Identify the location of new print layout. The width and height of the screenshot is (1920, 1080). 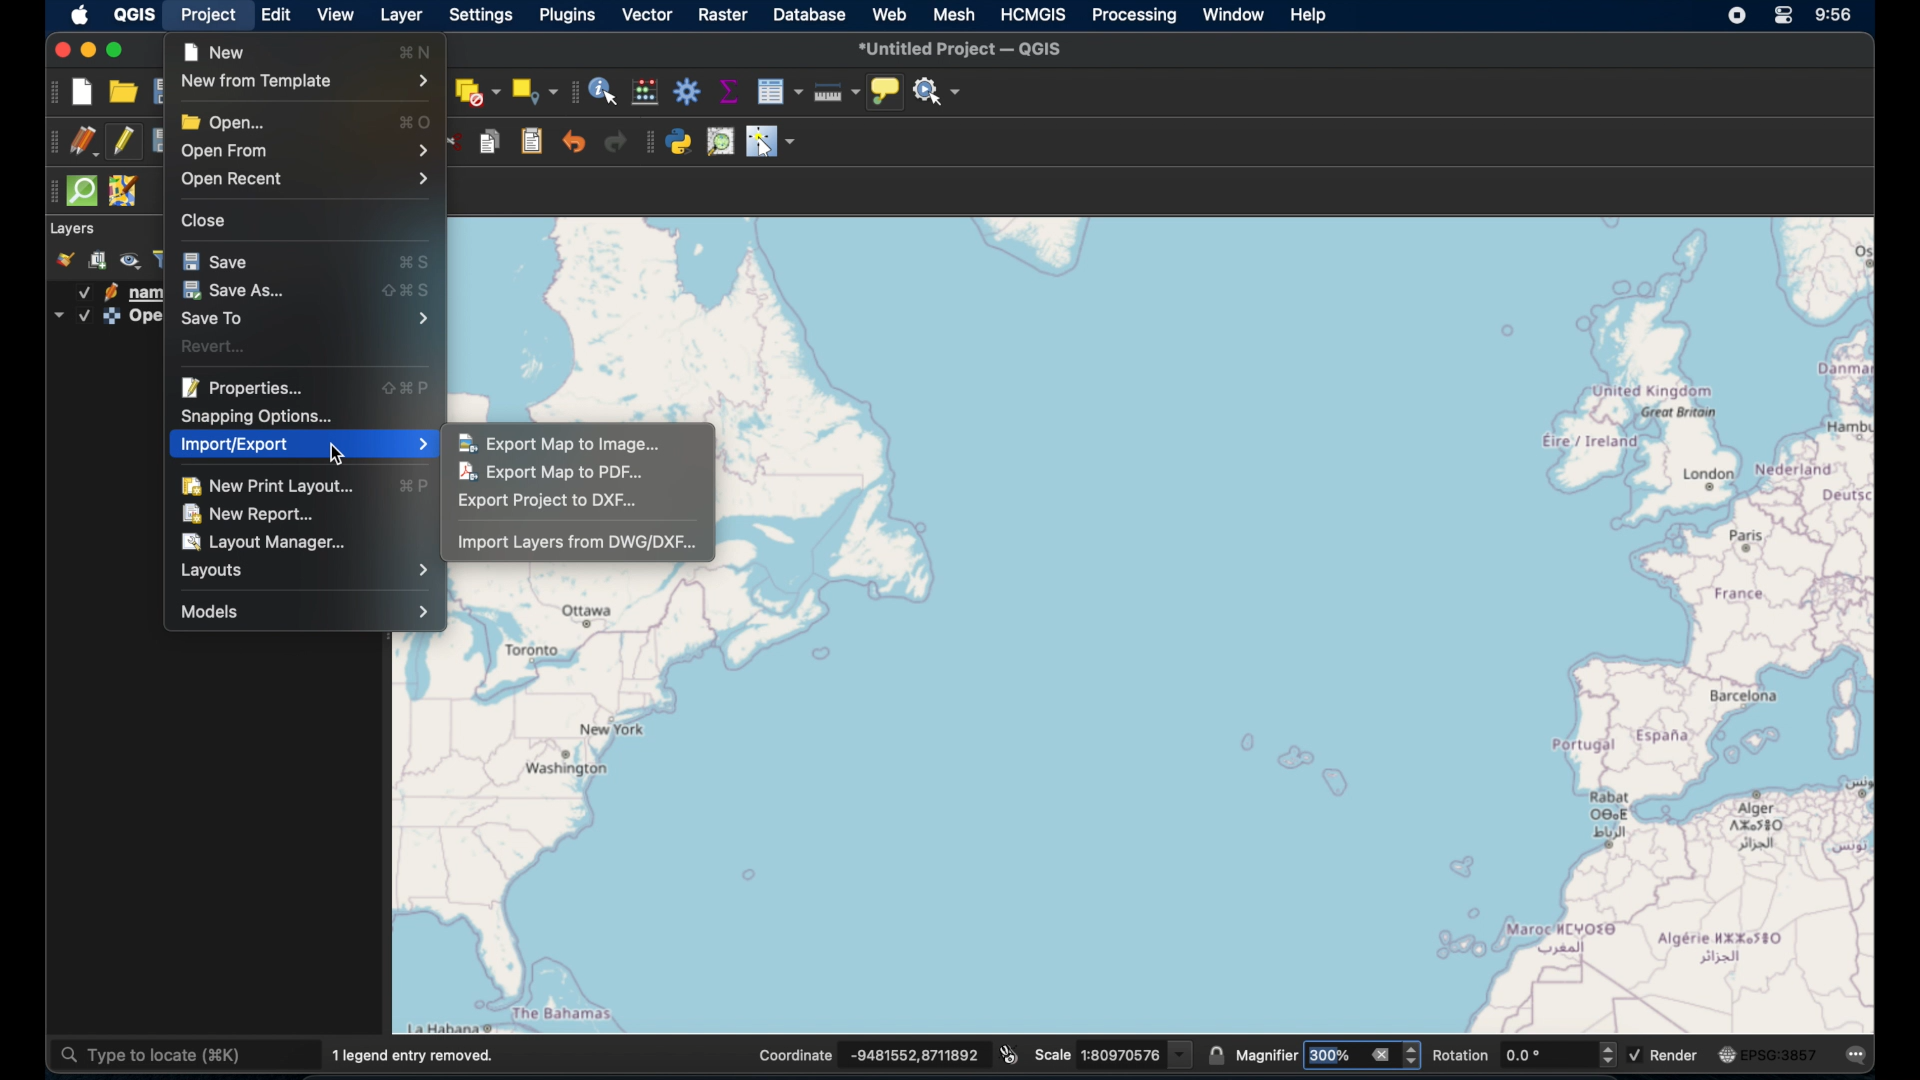
(266, 486).